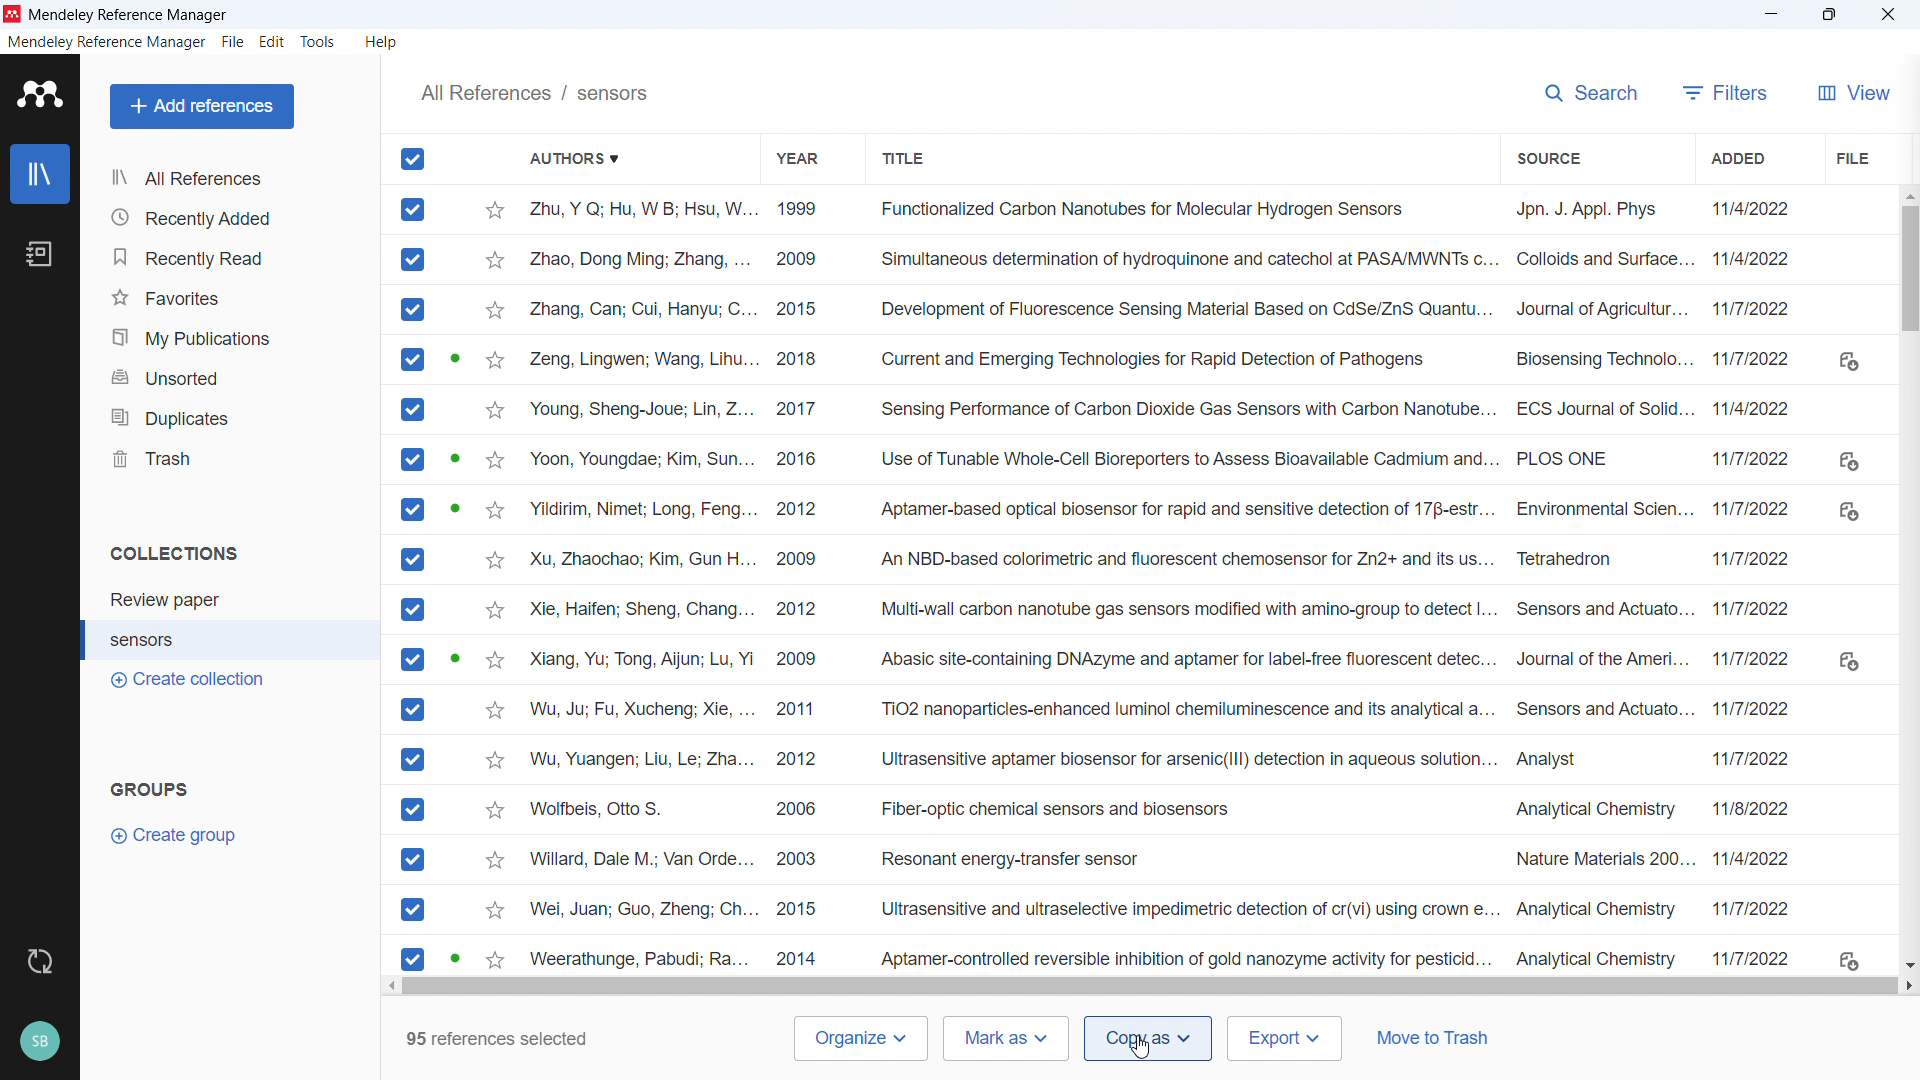  I want to click on PDF available, so click(454, 457).